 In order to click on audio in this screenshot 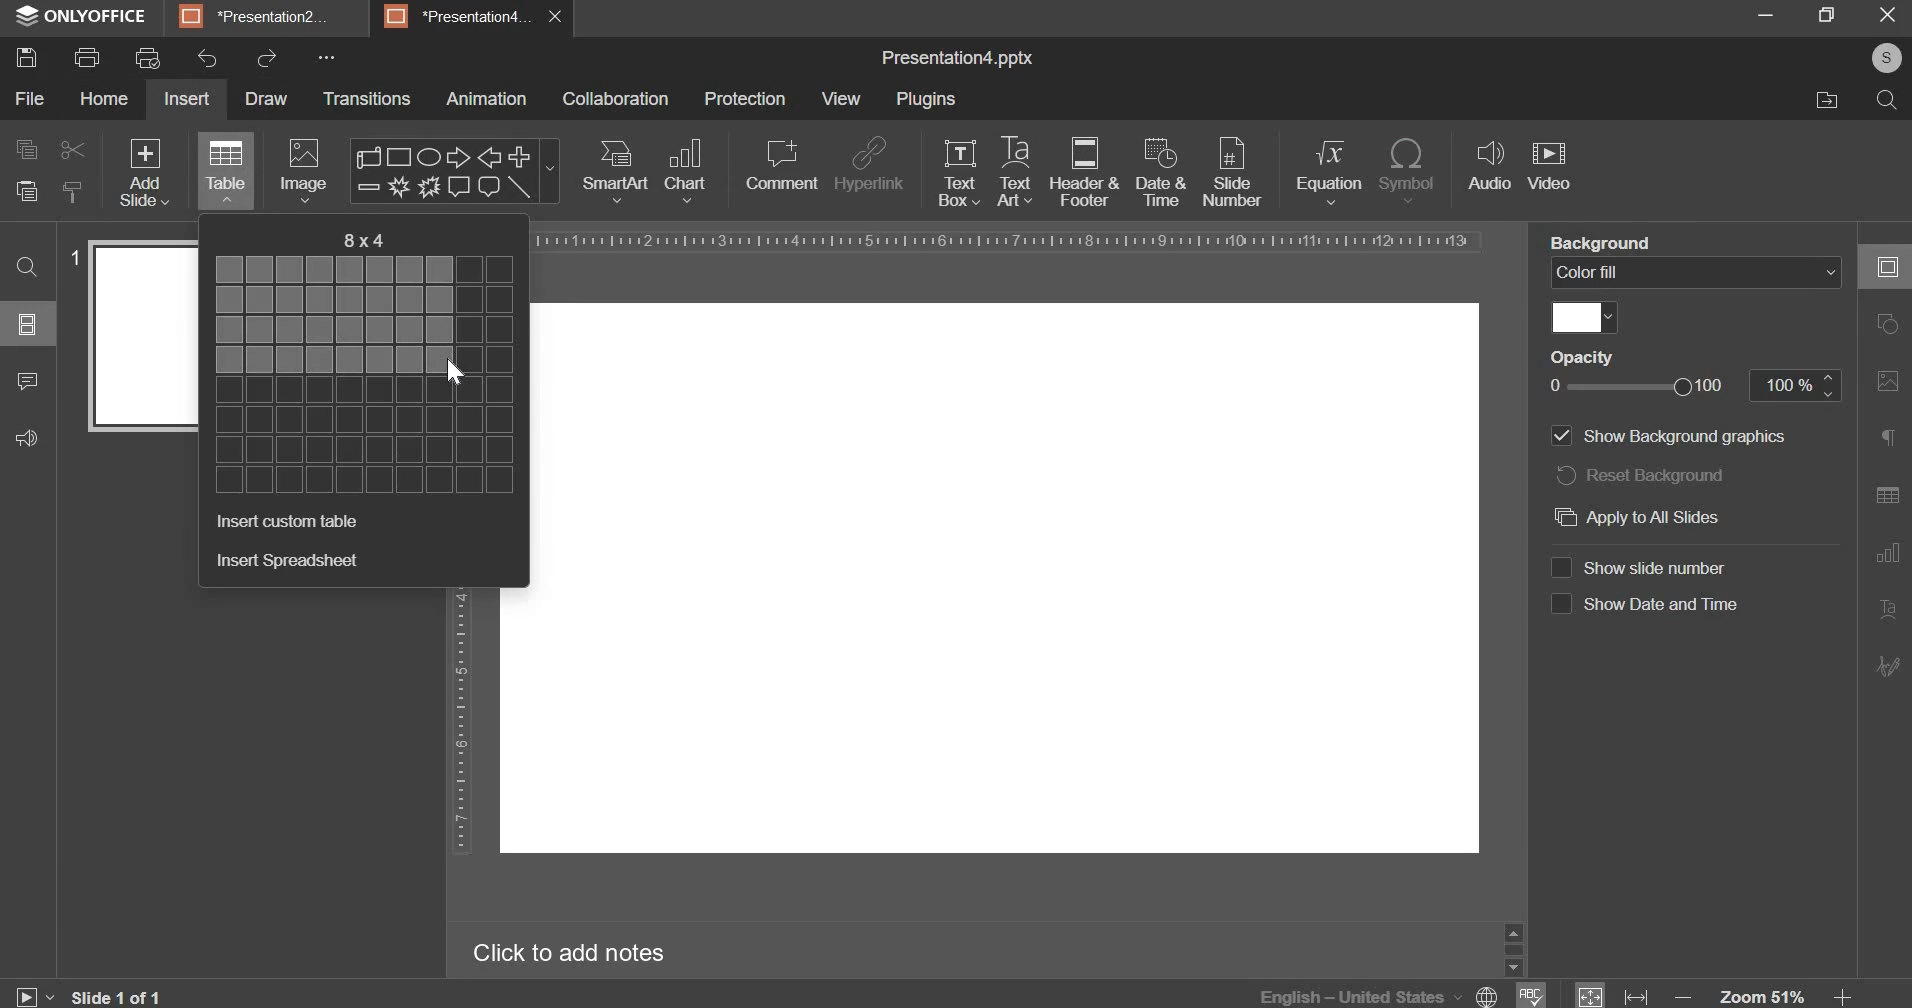, I will do `click(1490, 167)`.